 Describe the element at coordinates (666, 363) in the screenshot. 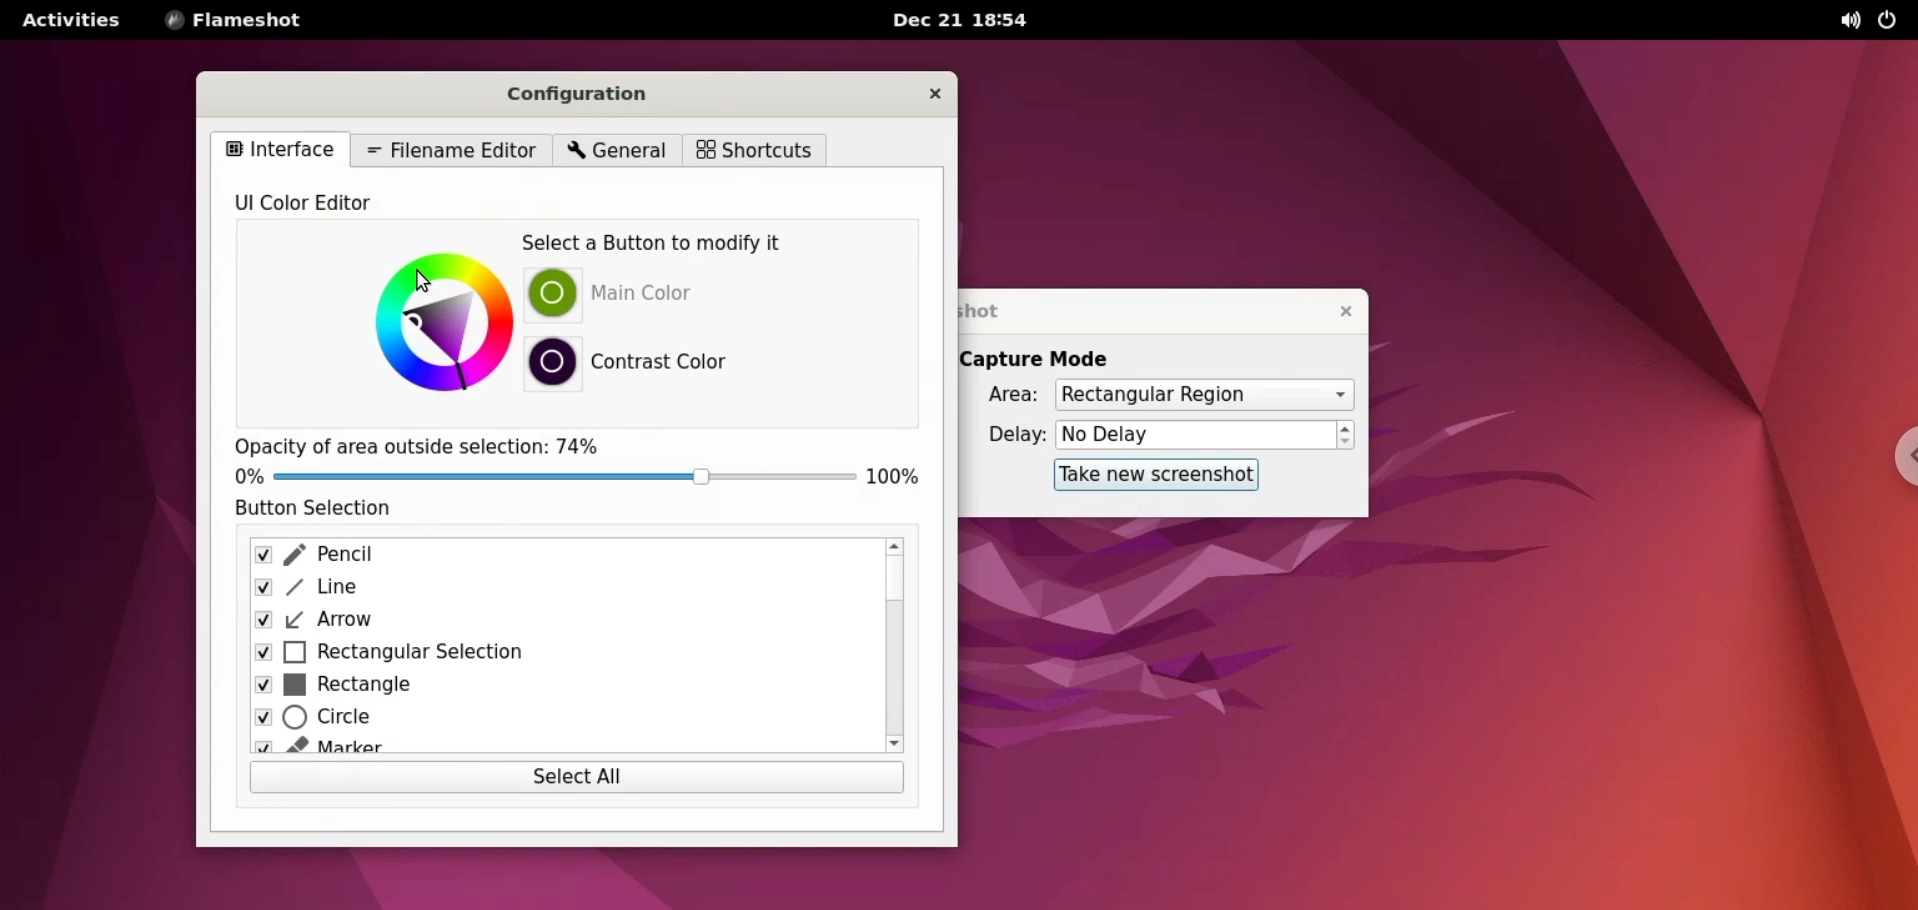

I see `contrast color` at that location.